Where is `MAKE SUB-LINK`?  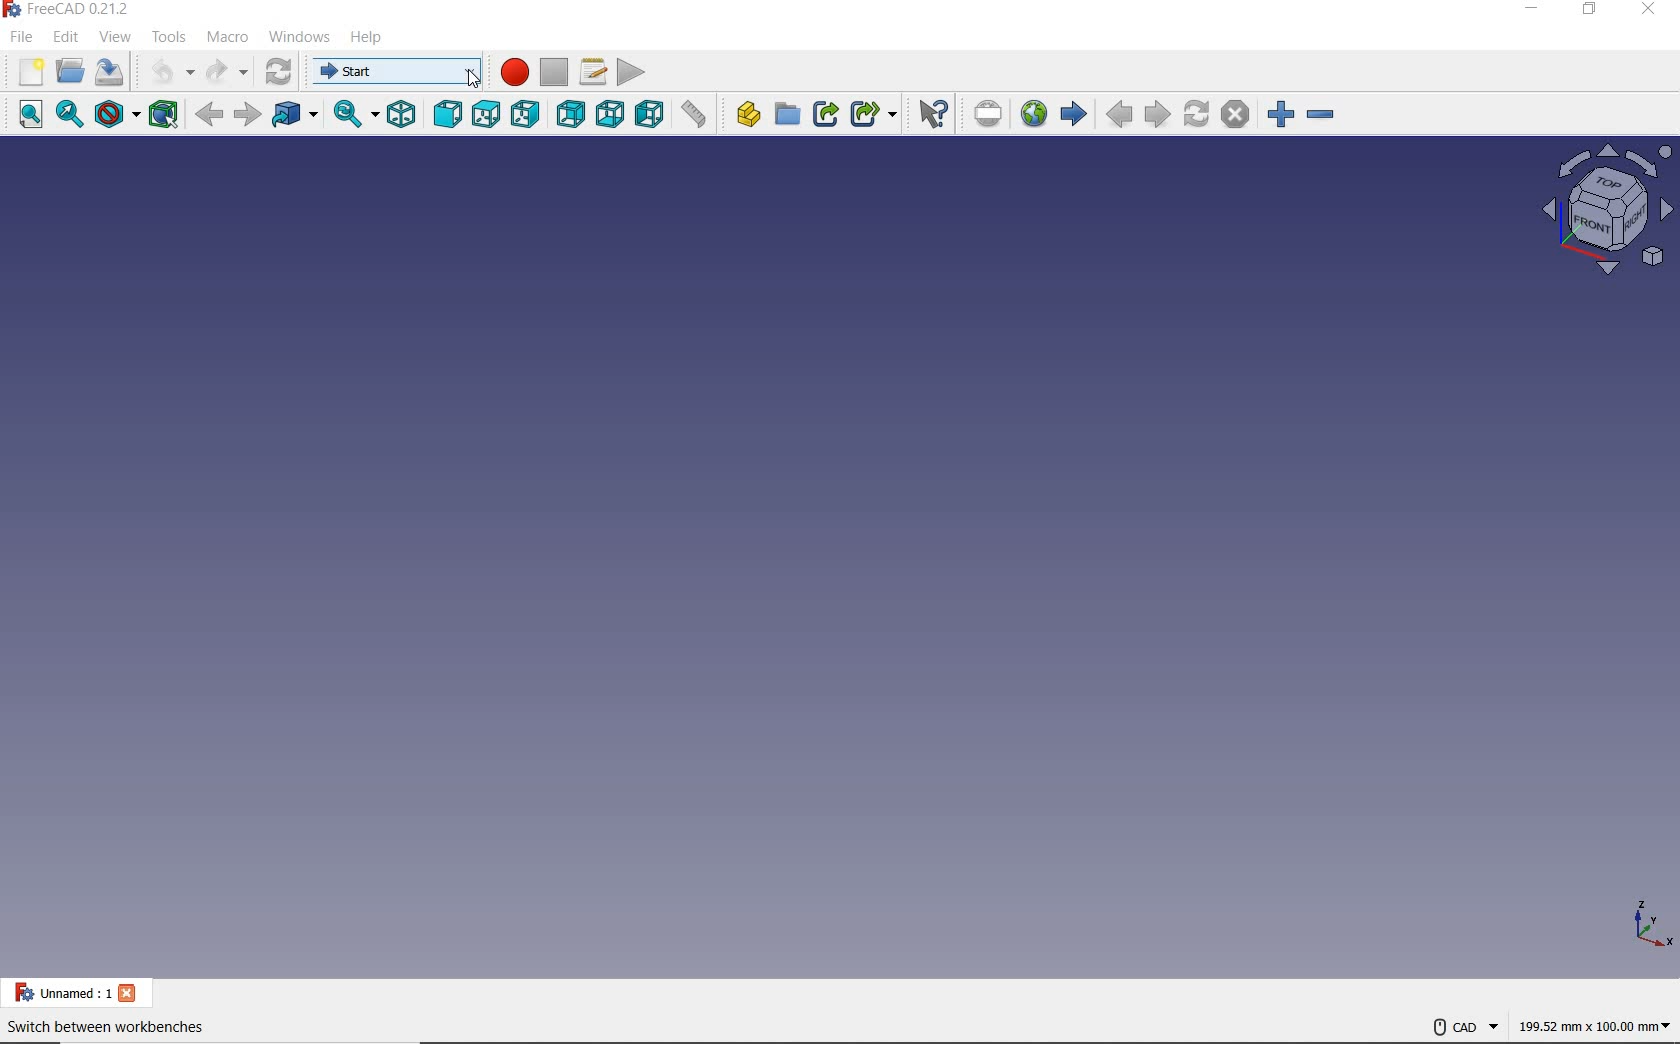
MAKE SUB-LINK is located at coordinates (873, 113).